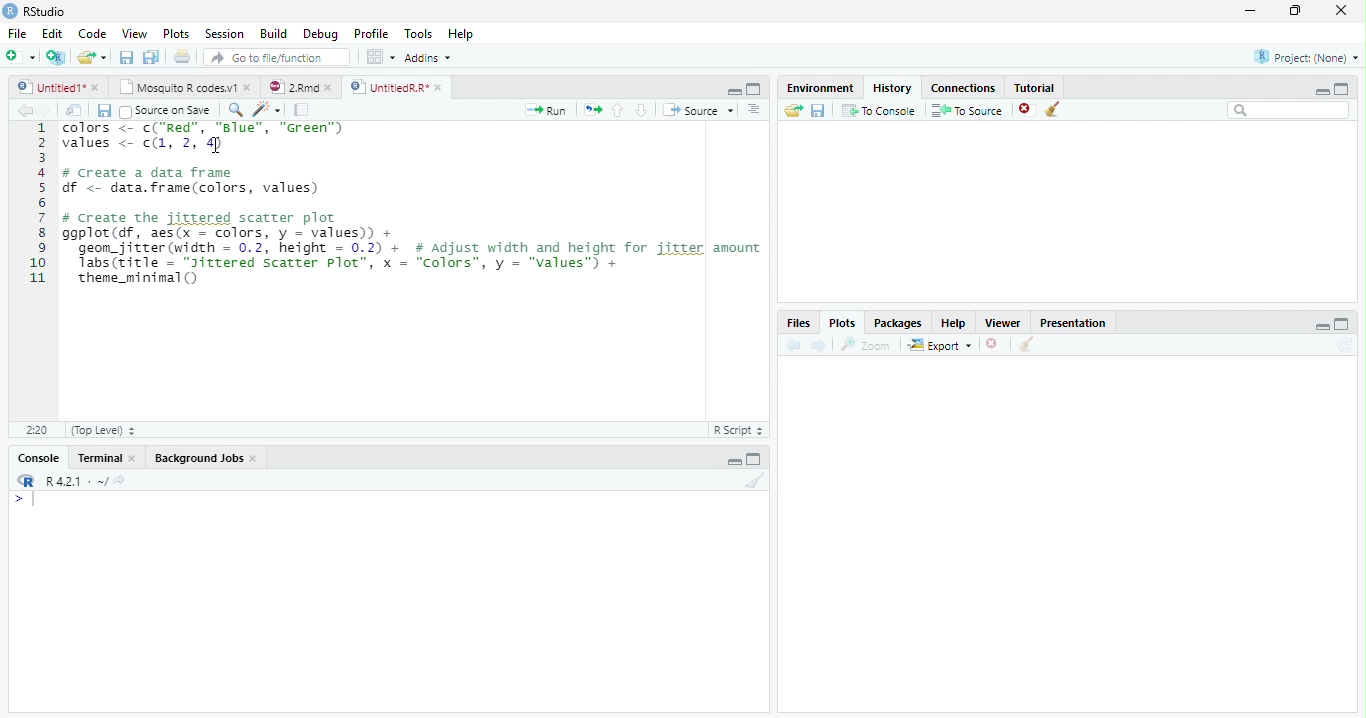  I want to click on colars <- c( Wad’, Wiles", "Wwem’)

values < c(1, 2, 4)

# Create a data frame

df <- data. frame(colors, values)

# Create the jitrered scatter plot

ggplot(df, aes(x = colors, y = values) +
geom_jitter (width = 0.2, height = 0.2) + # Adjust width and height for jitter amount
Tabs(ritle = "Jittered scatter plot”, x = “colors”, y = values") +
theme_minimal(), so click(413, 206).